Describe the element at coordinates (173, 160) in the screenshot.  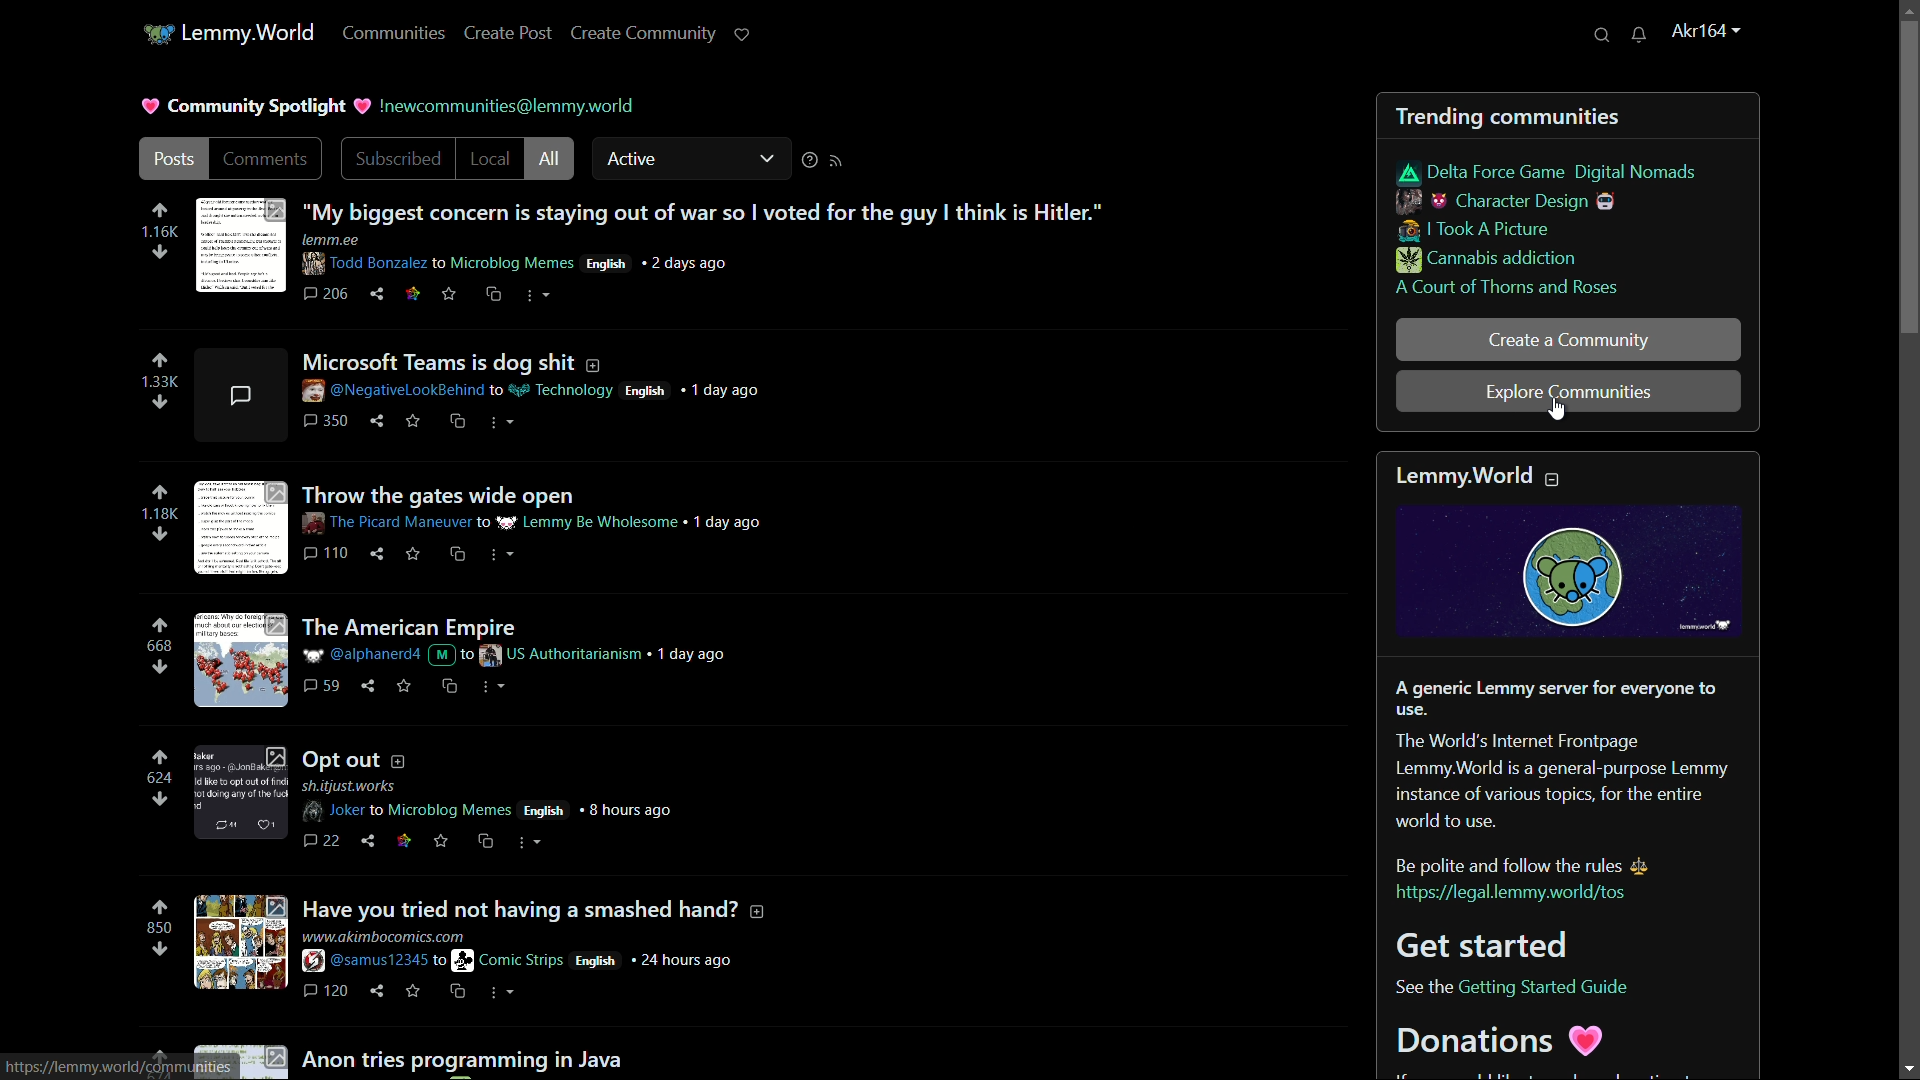
I see `posts` at that location.